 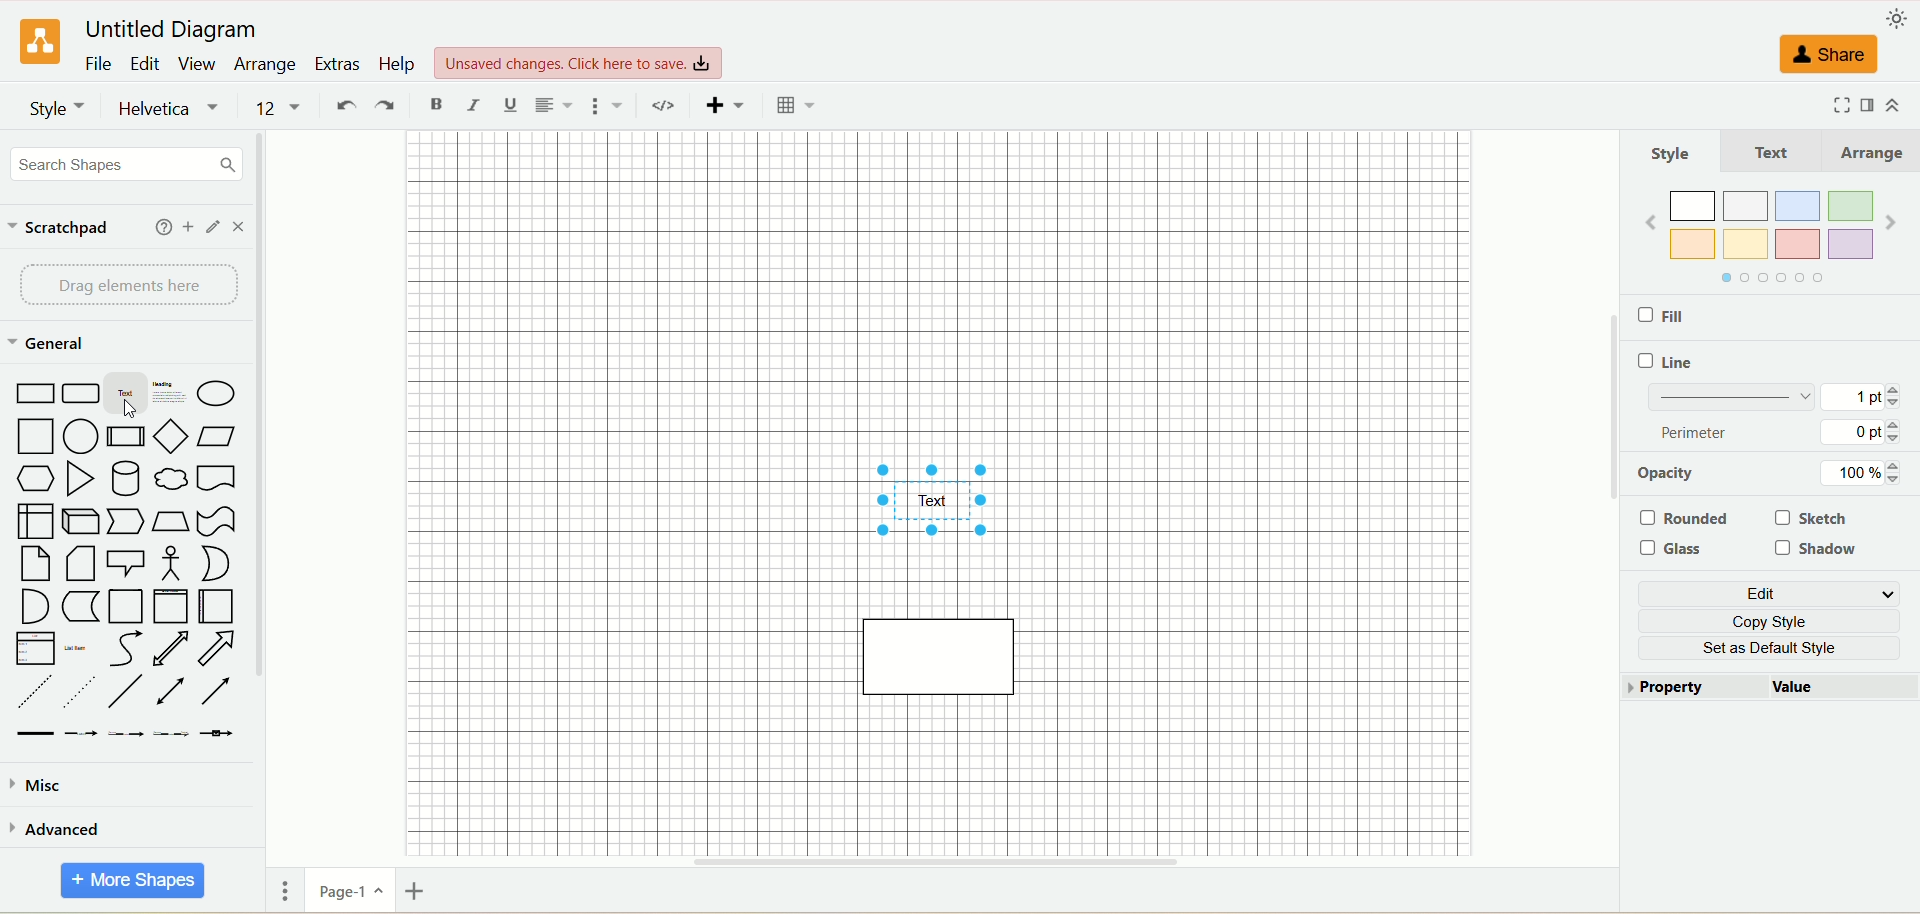 I want to click on view, so click(x=200, y=65).